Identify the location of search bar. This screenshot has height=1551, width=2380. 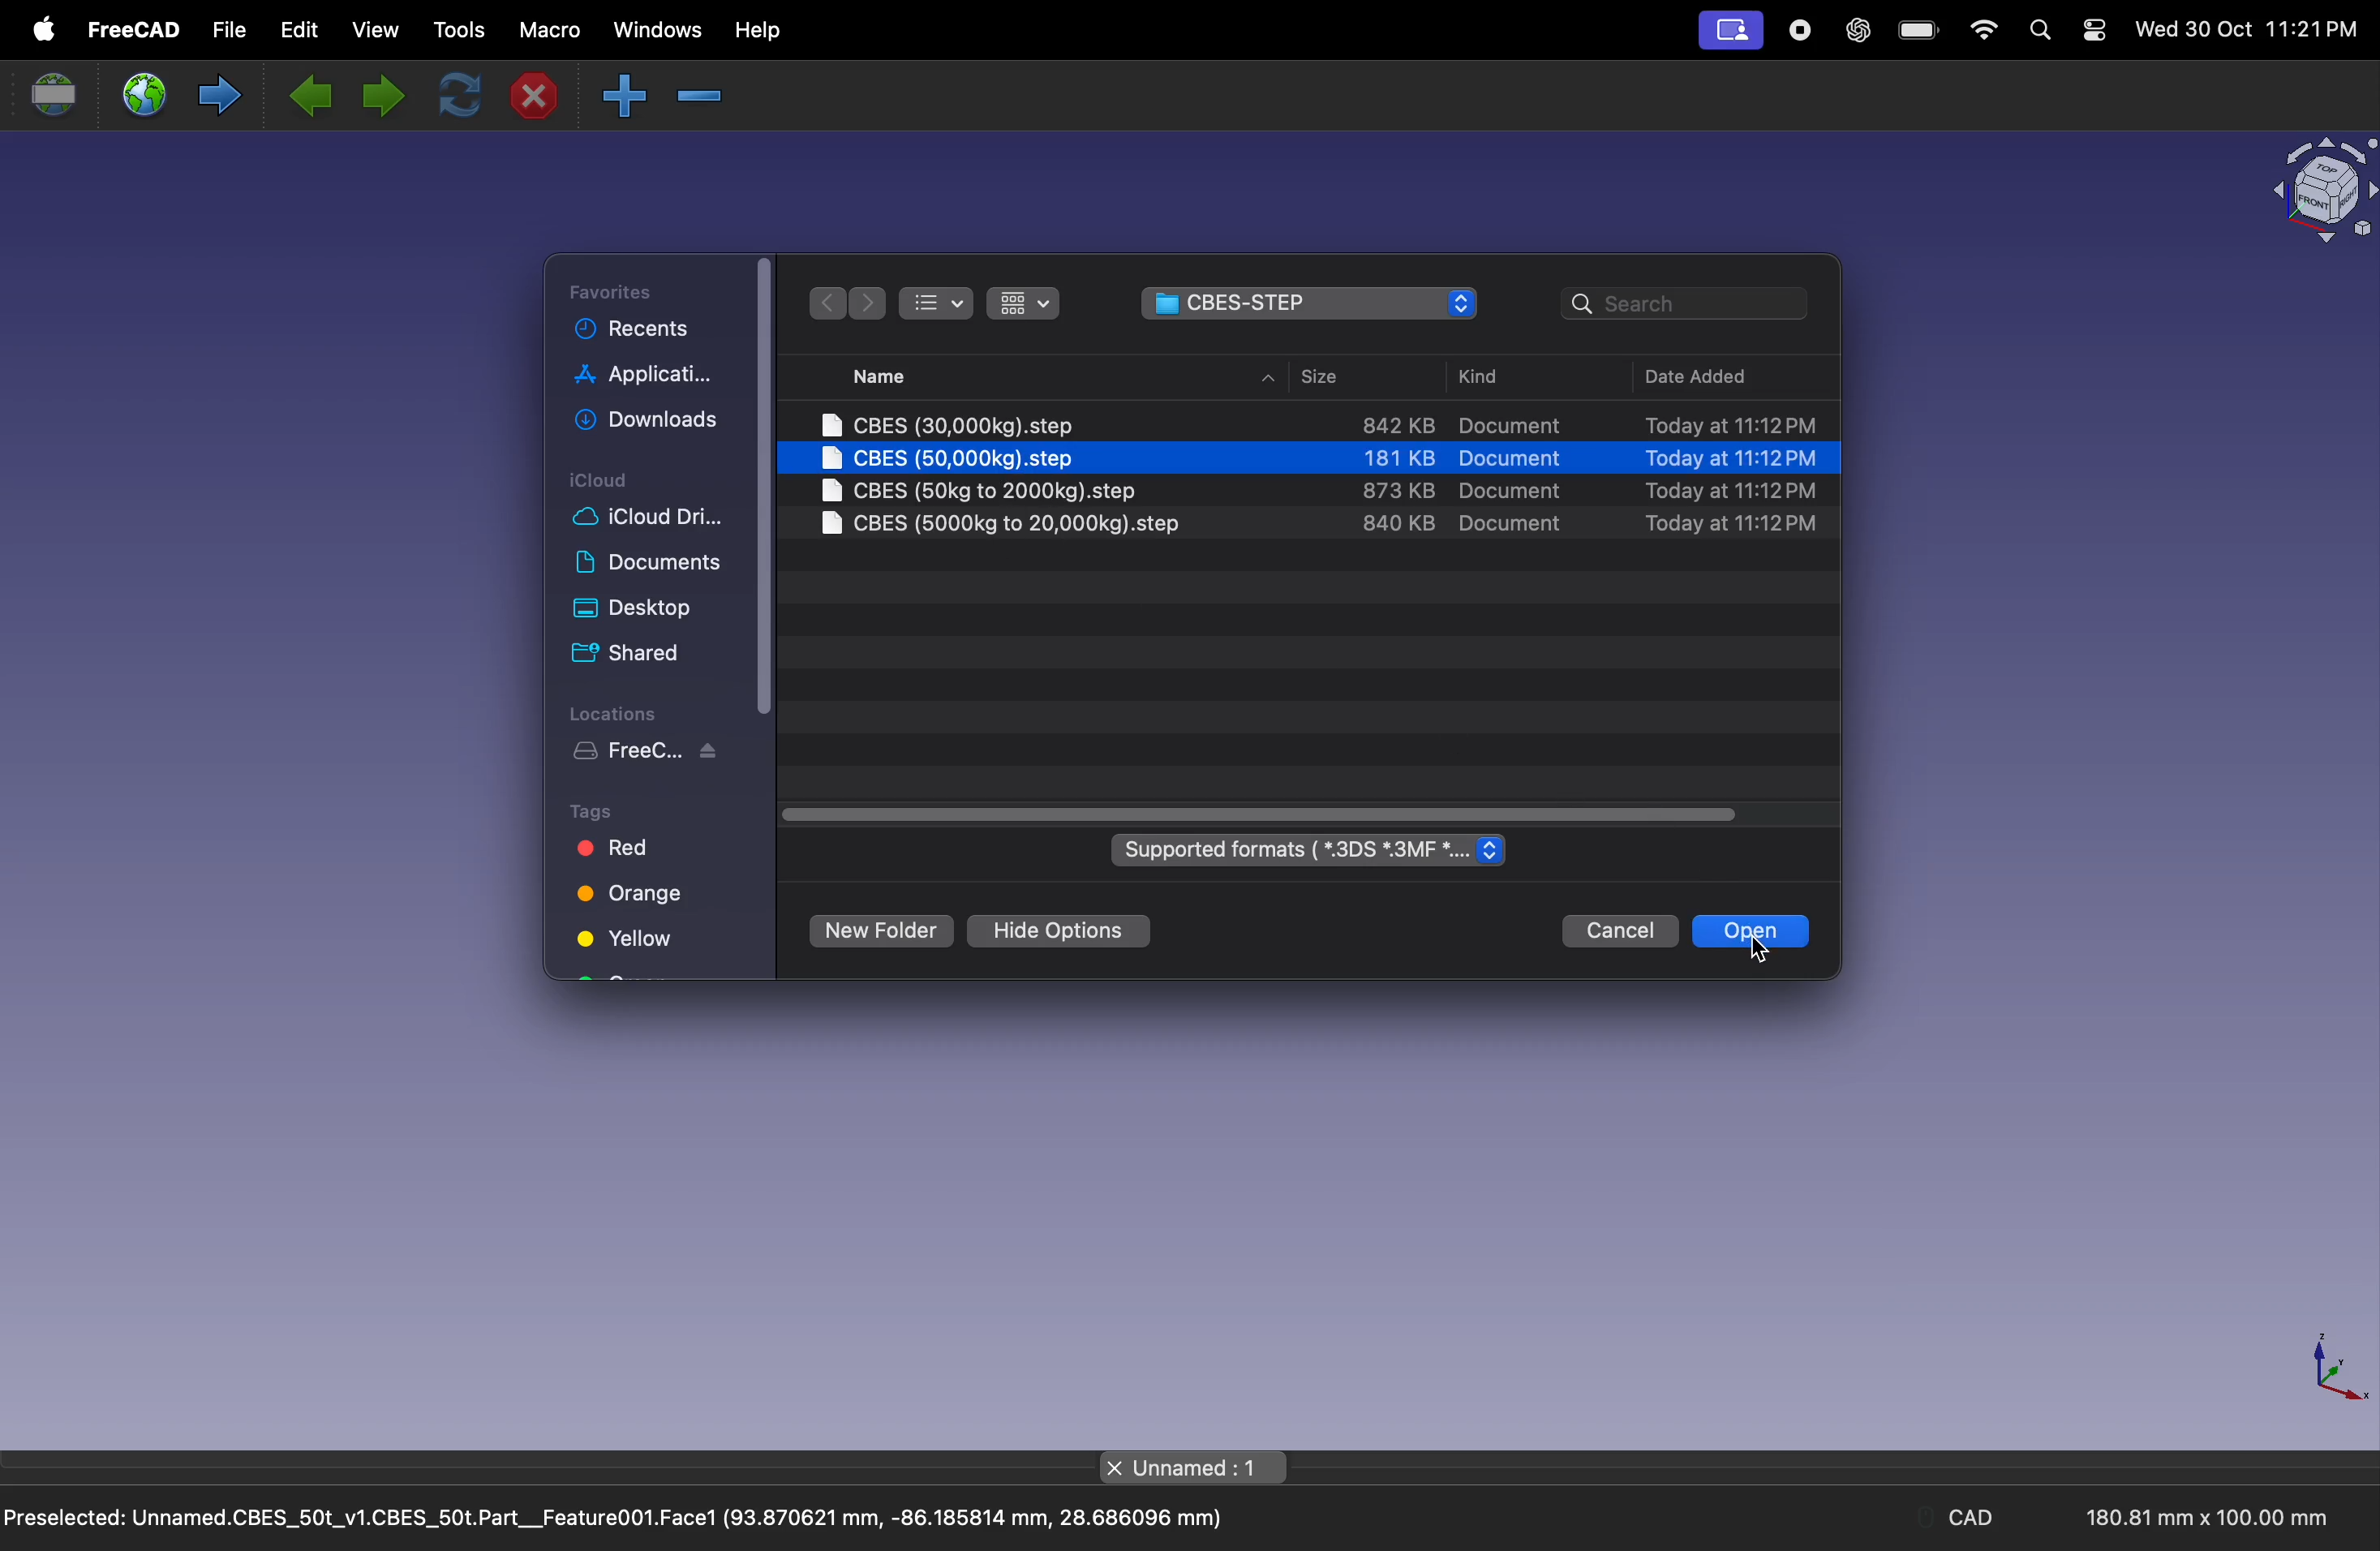
(1677, 307).